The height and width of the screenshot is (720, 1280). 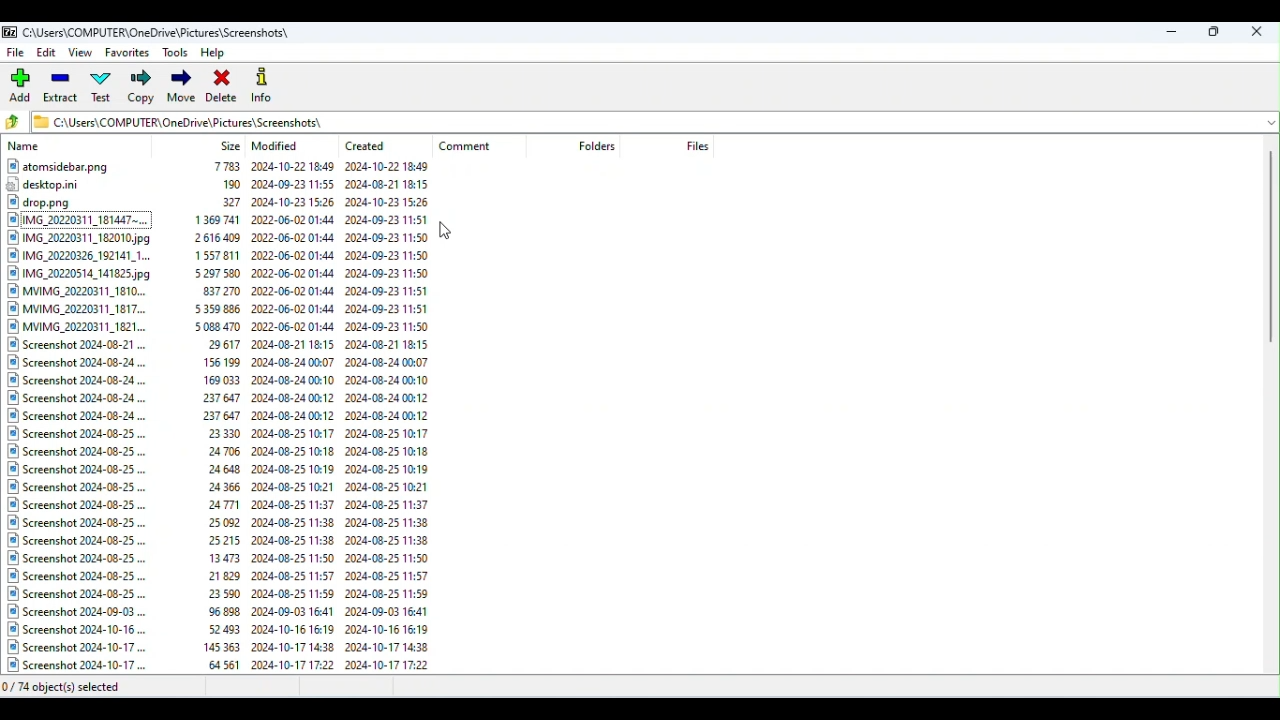 What do you see at coordinates (599, 146) in the screenshot?
I see `Folders` at bounding box center [599, 146].